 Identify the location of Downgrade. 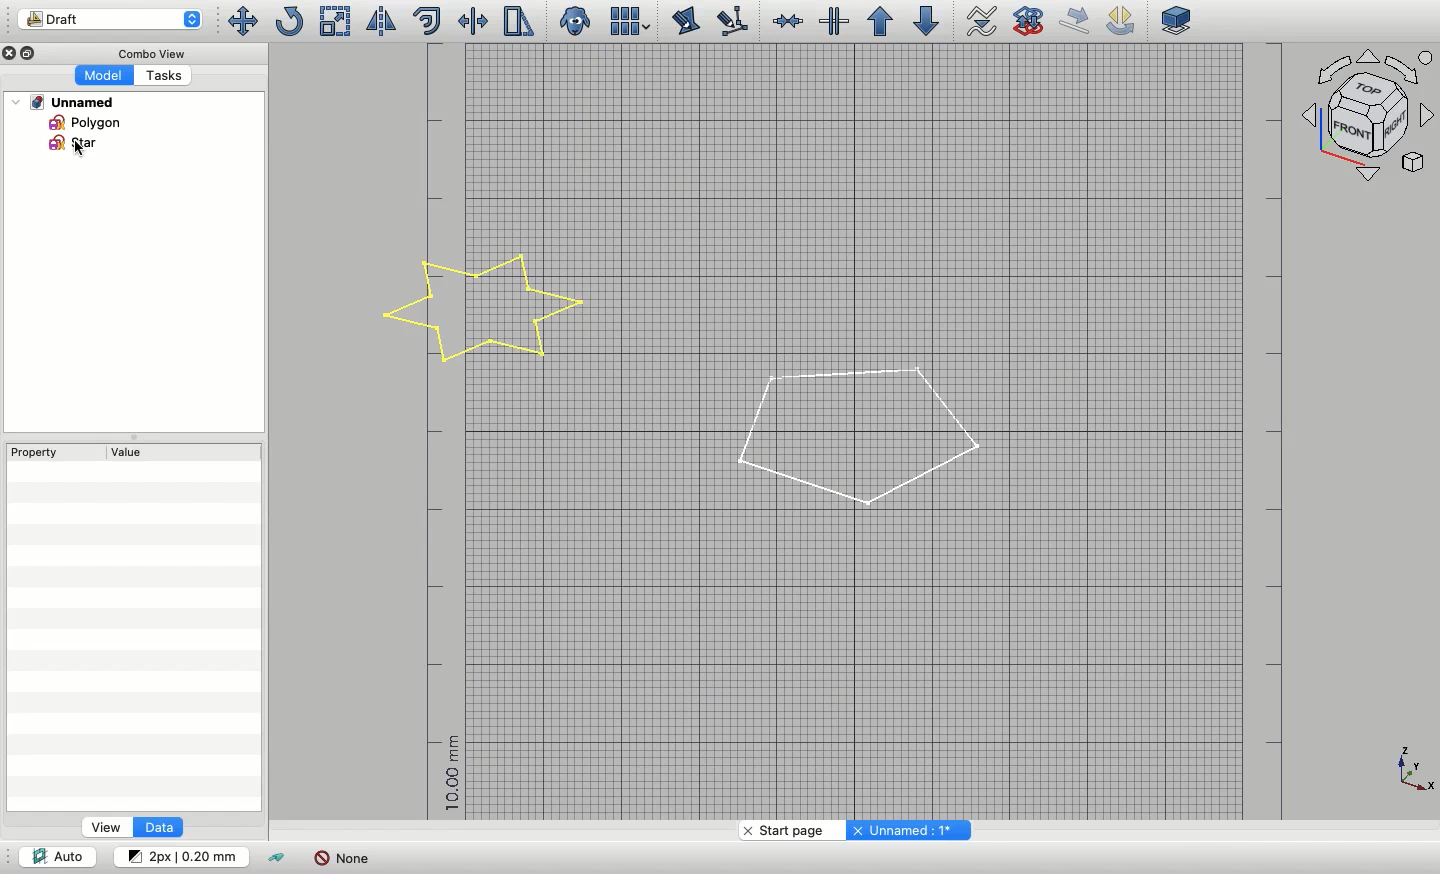
(923, 21).